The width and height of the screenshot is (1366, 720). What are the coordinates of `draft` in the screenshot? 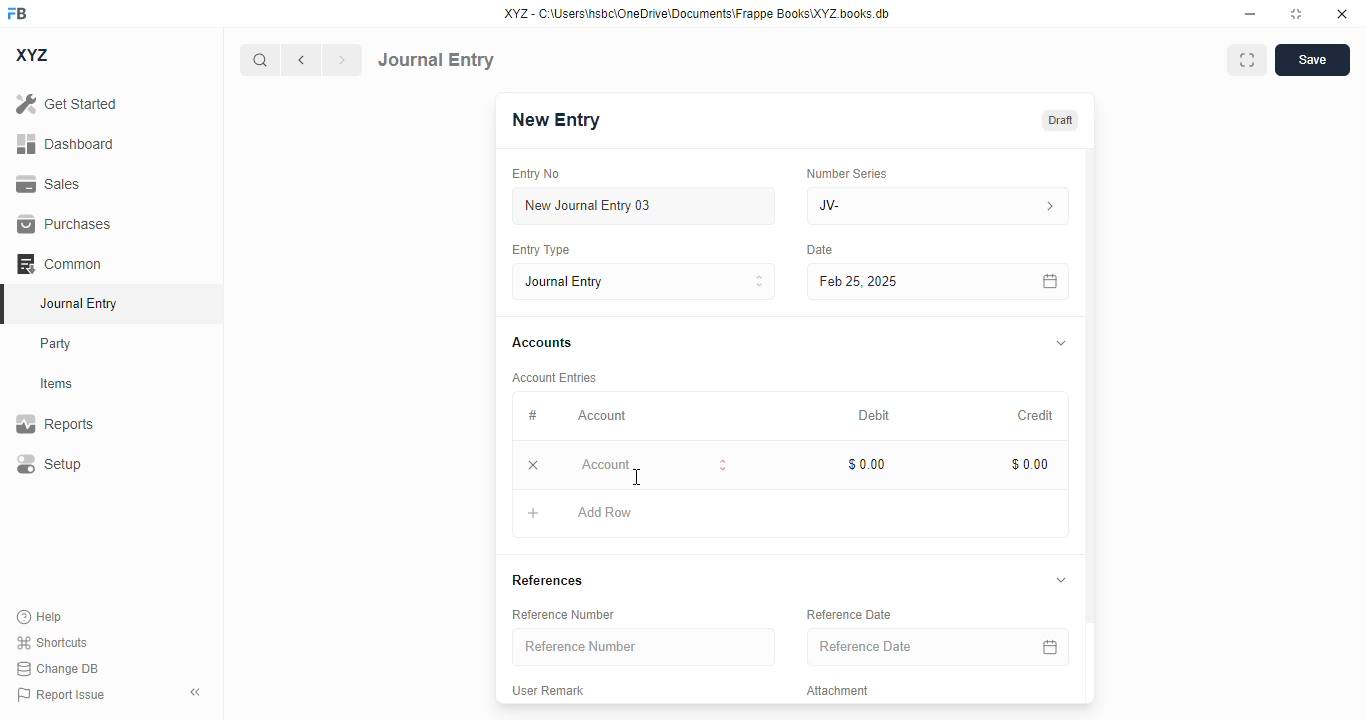 It's located at (1061, 121).